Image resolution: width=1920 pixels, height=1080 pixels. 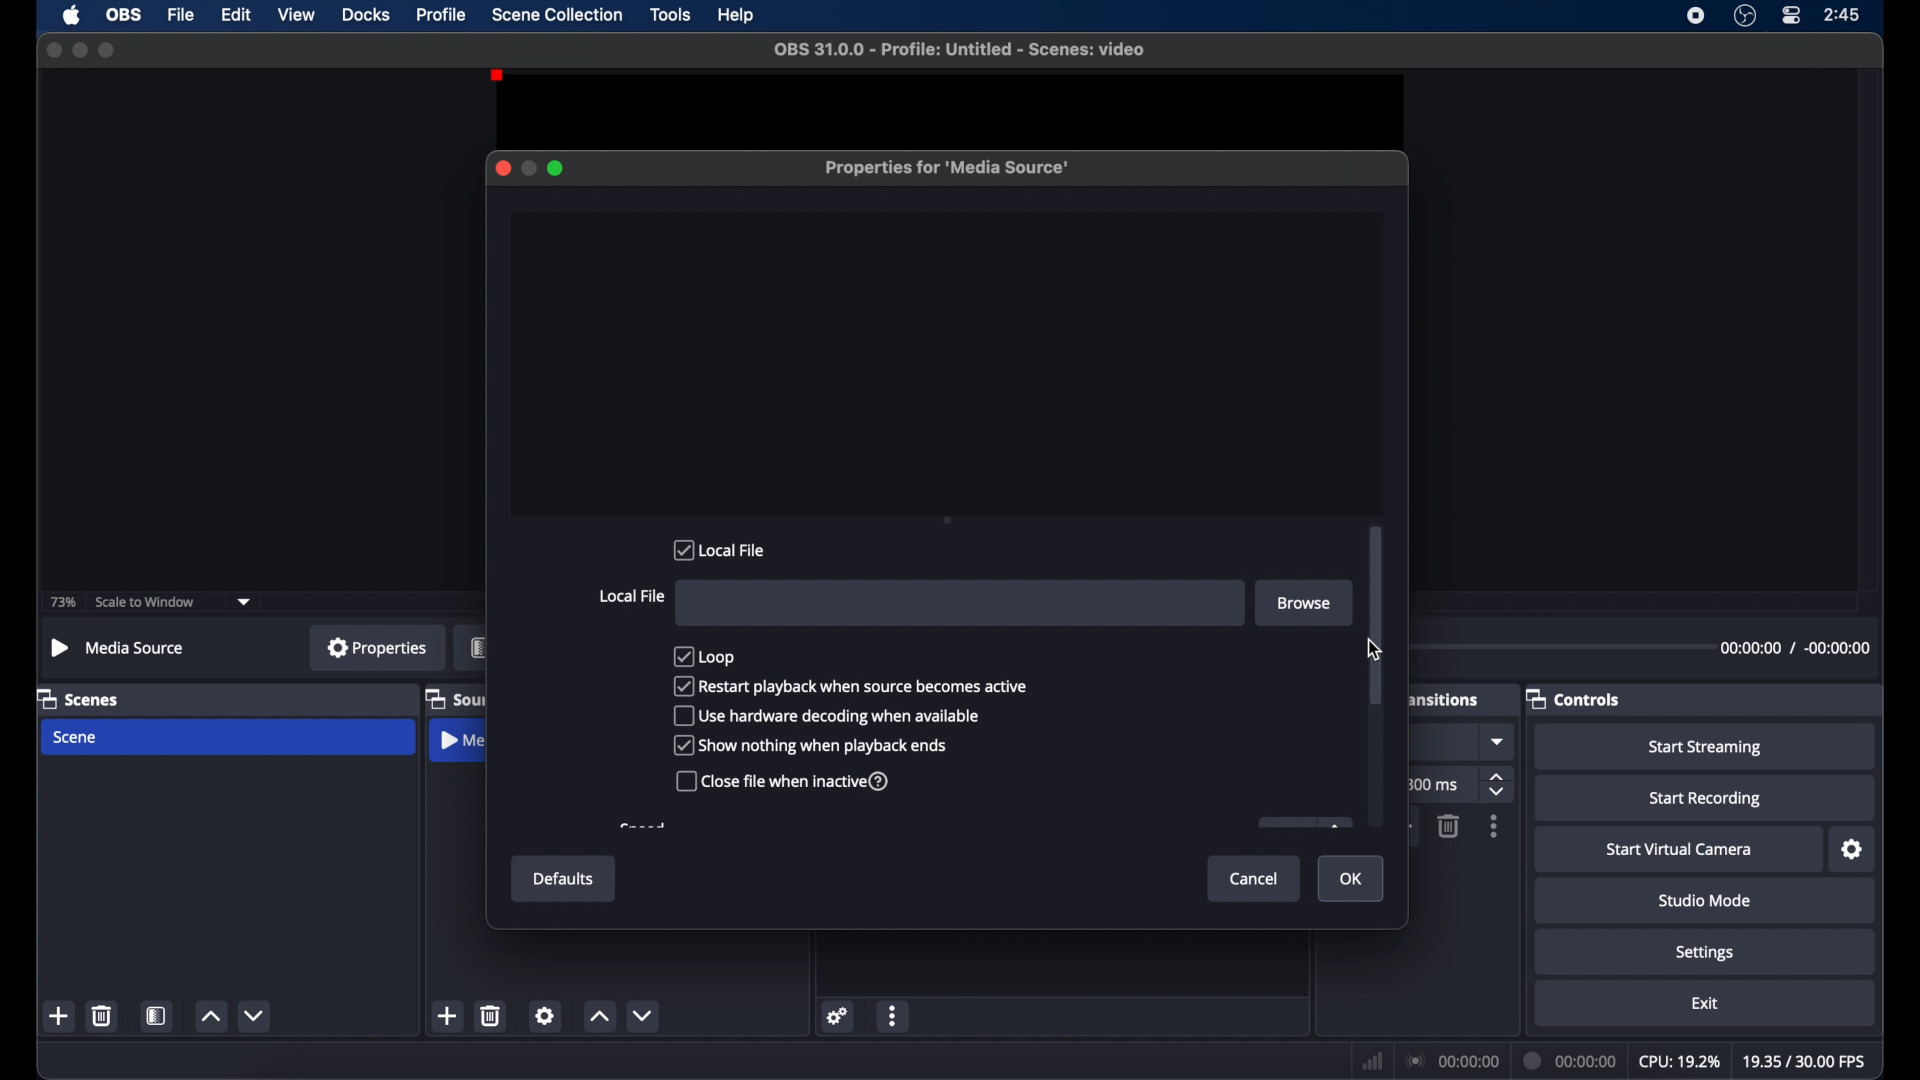 What do you see at coordinates (1499, 742) in the screenshot?
I see `dropdown` at bounding box center [1499, 742].